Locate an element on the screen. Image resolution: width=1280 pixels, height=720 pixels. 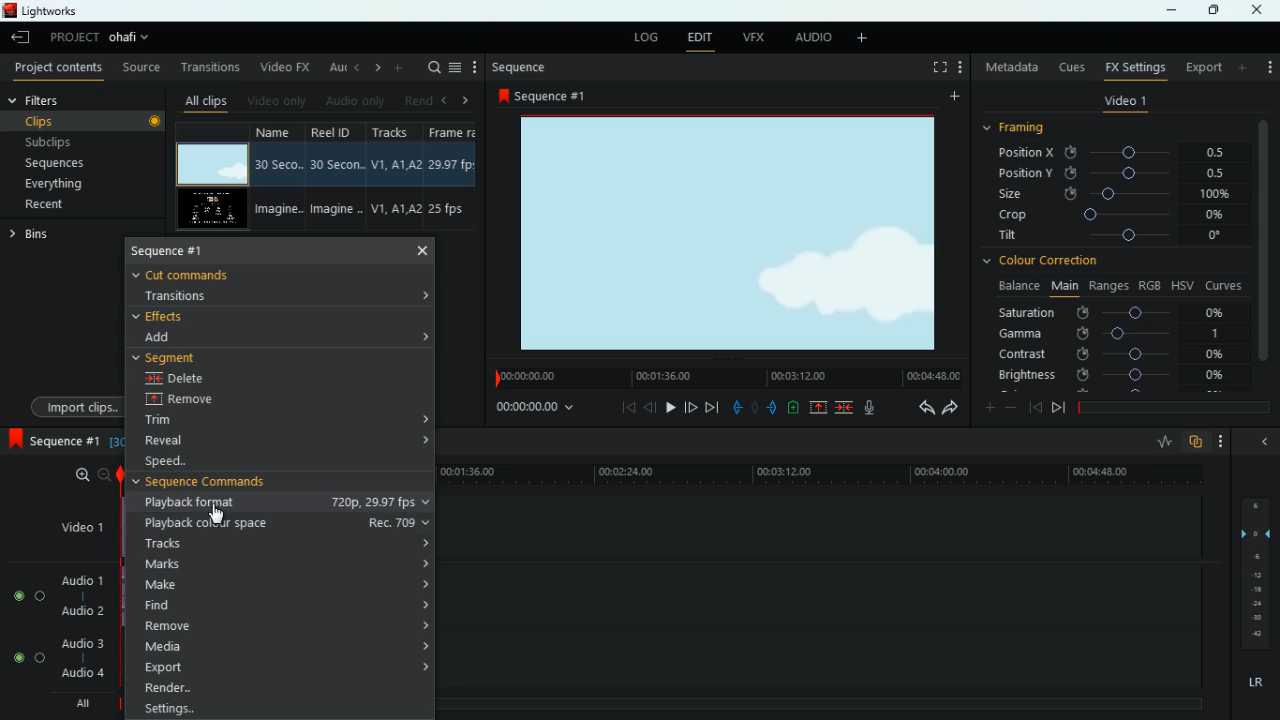
playback colour space is located at coordinates (287, 523).